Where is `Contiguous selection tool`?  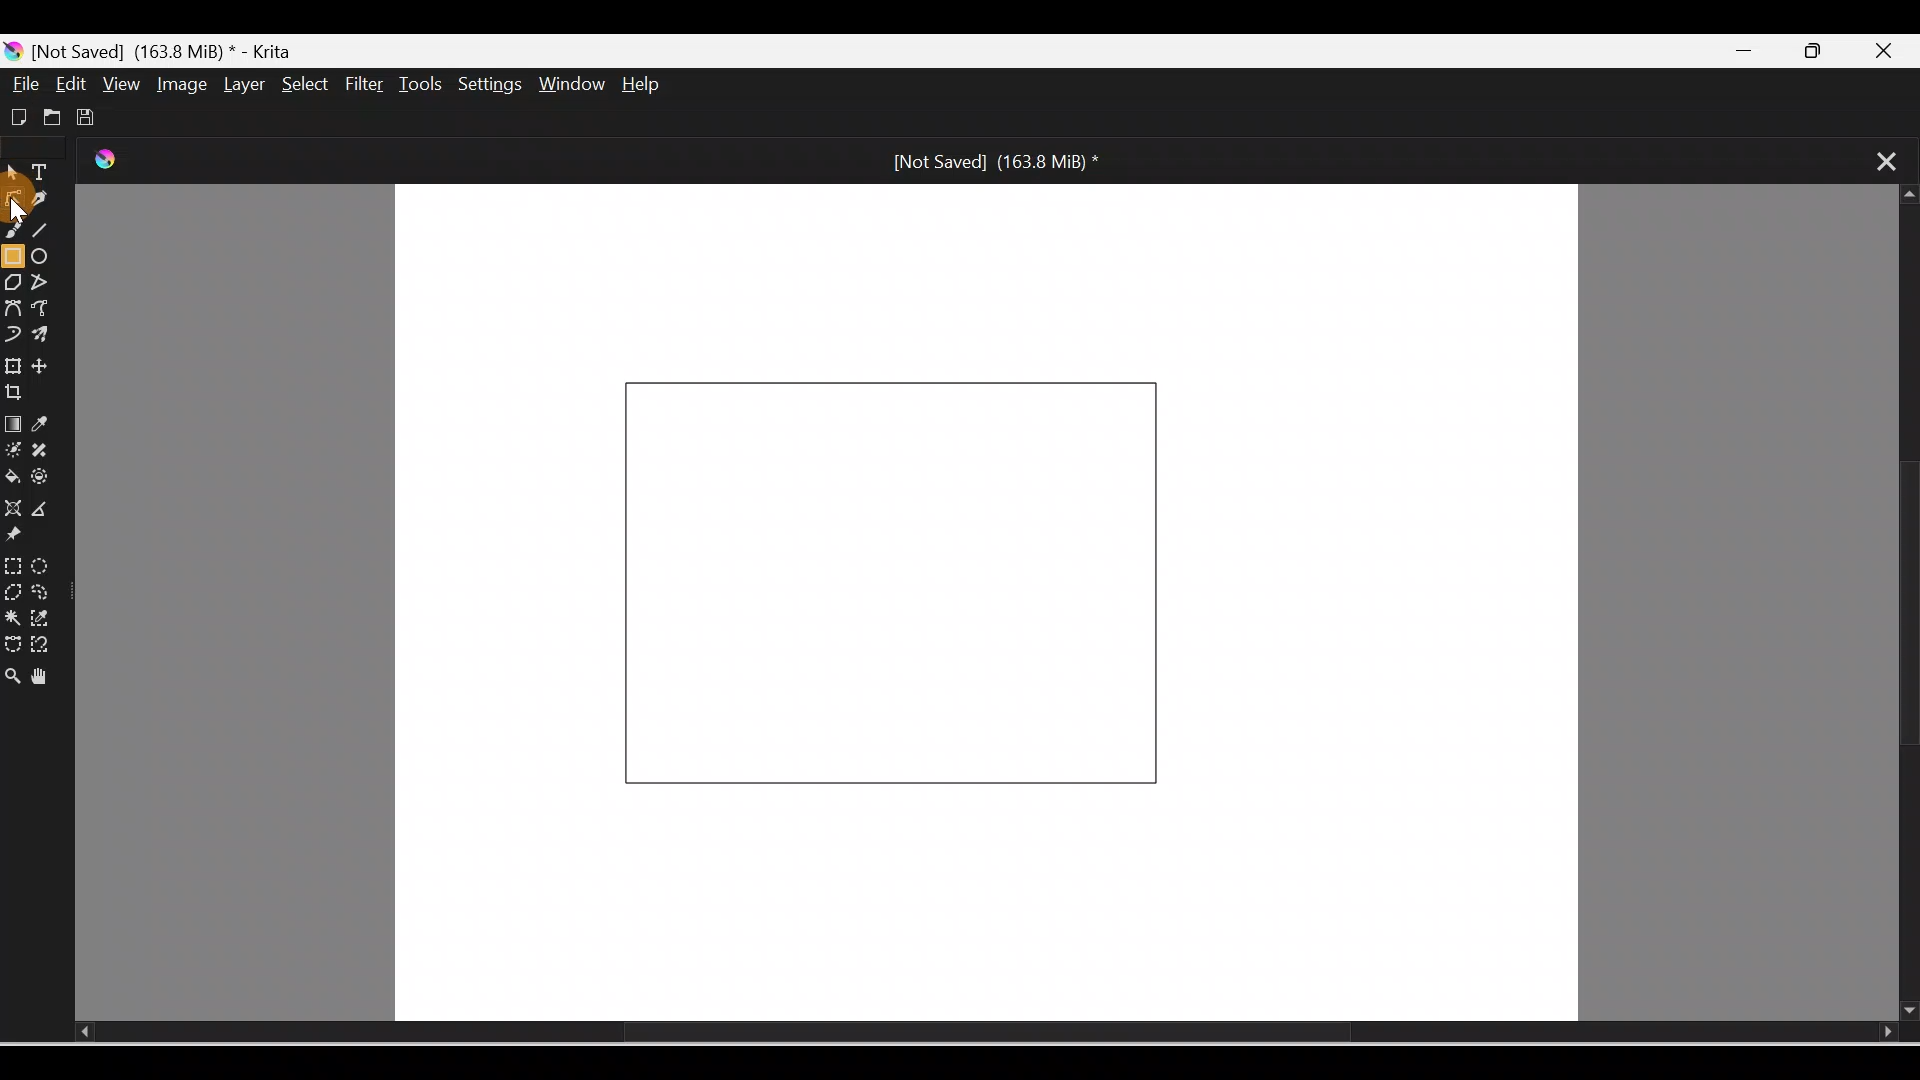
Contiguous selection tool is located at coordinates (12, 616).